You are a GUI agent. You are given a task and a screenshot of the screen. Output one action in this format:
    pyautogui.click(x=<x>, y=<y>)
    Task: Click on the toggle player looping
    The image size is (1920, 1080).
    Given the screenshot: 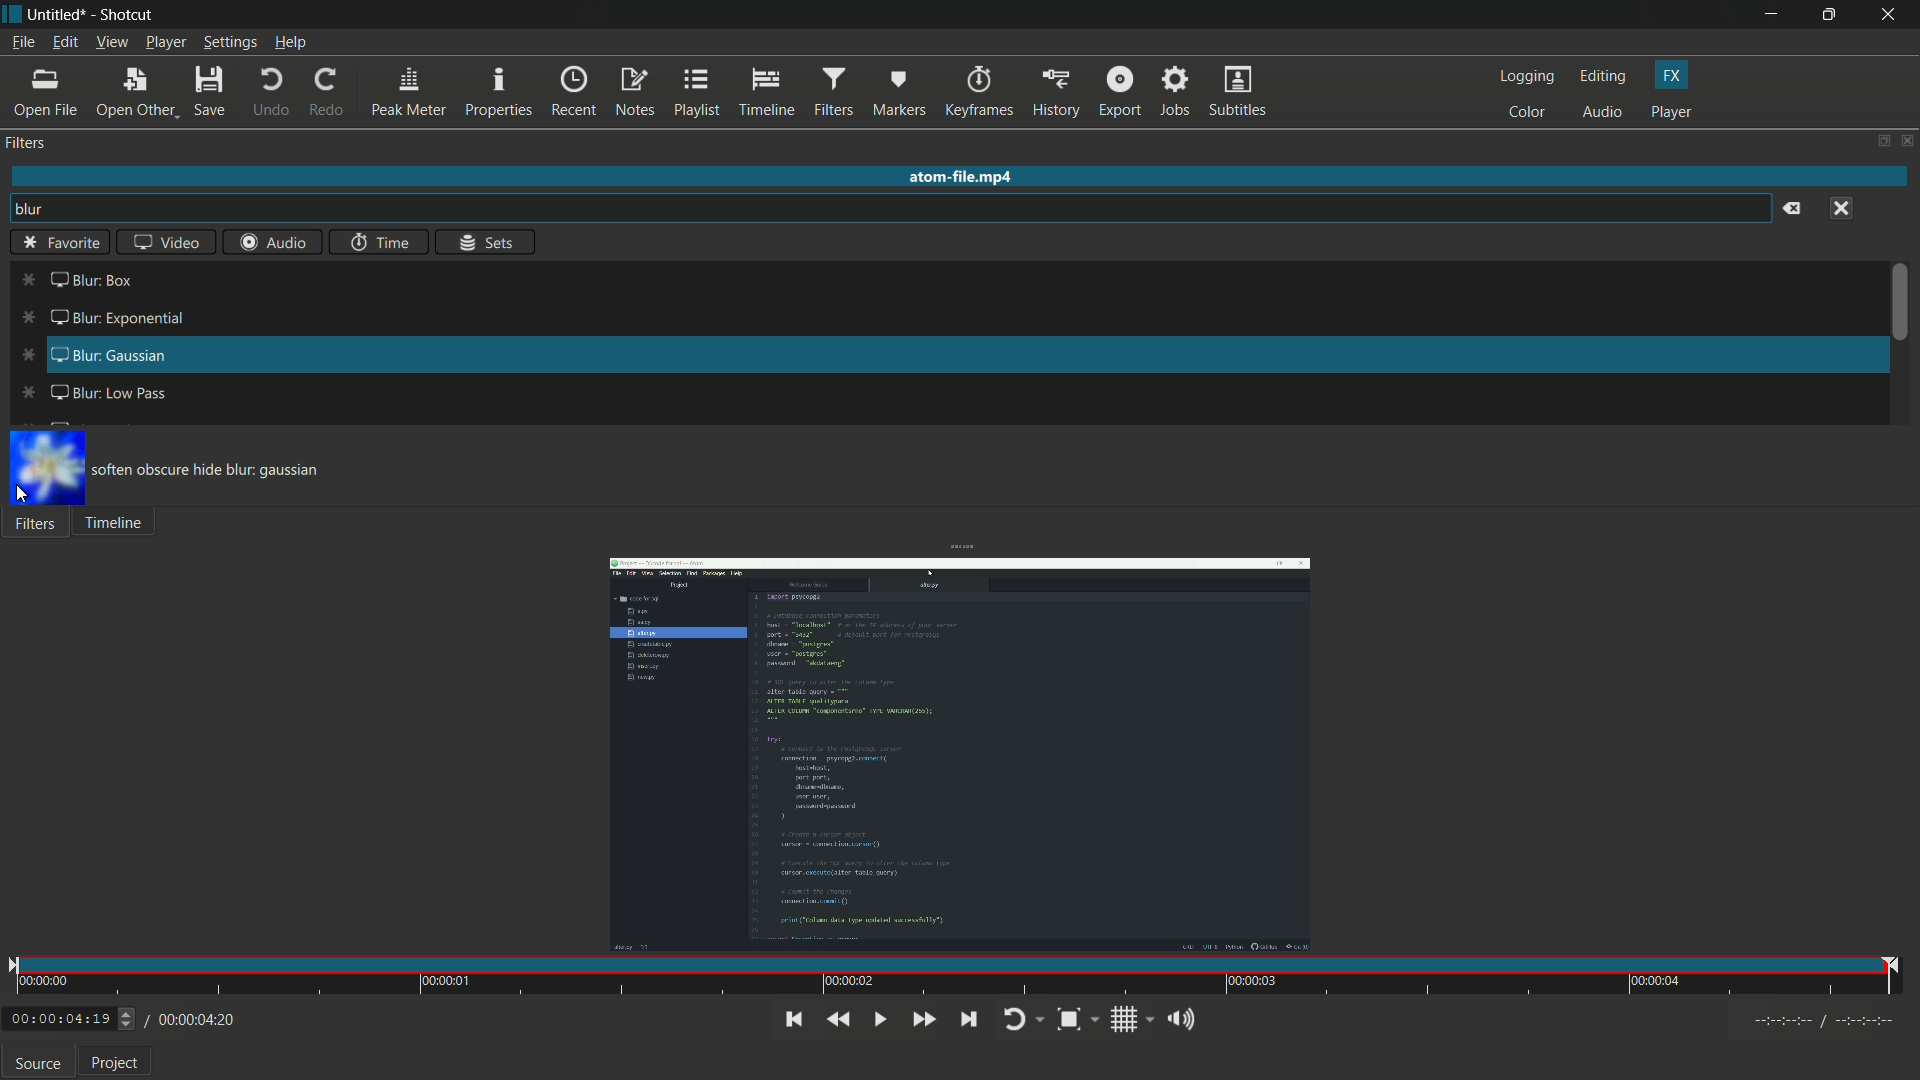 What is the action you would take?
    pyautogui.click(x=1021, y=1021)
    